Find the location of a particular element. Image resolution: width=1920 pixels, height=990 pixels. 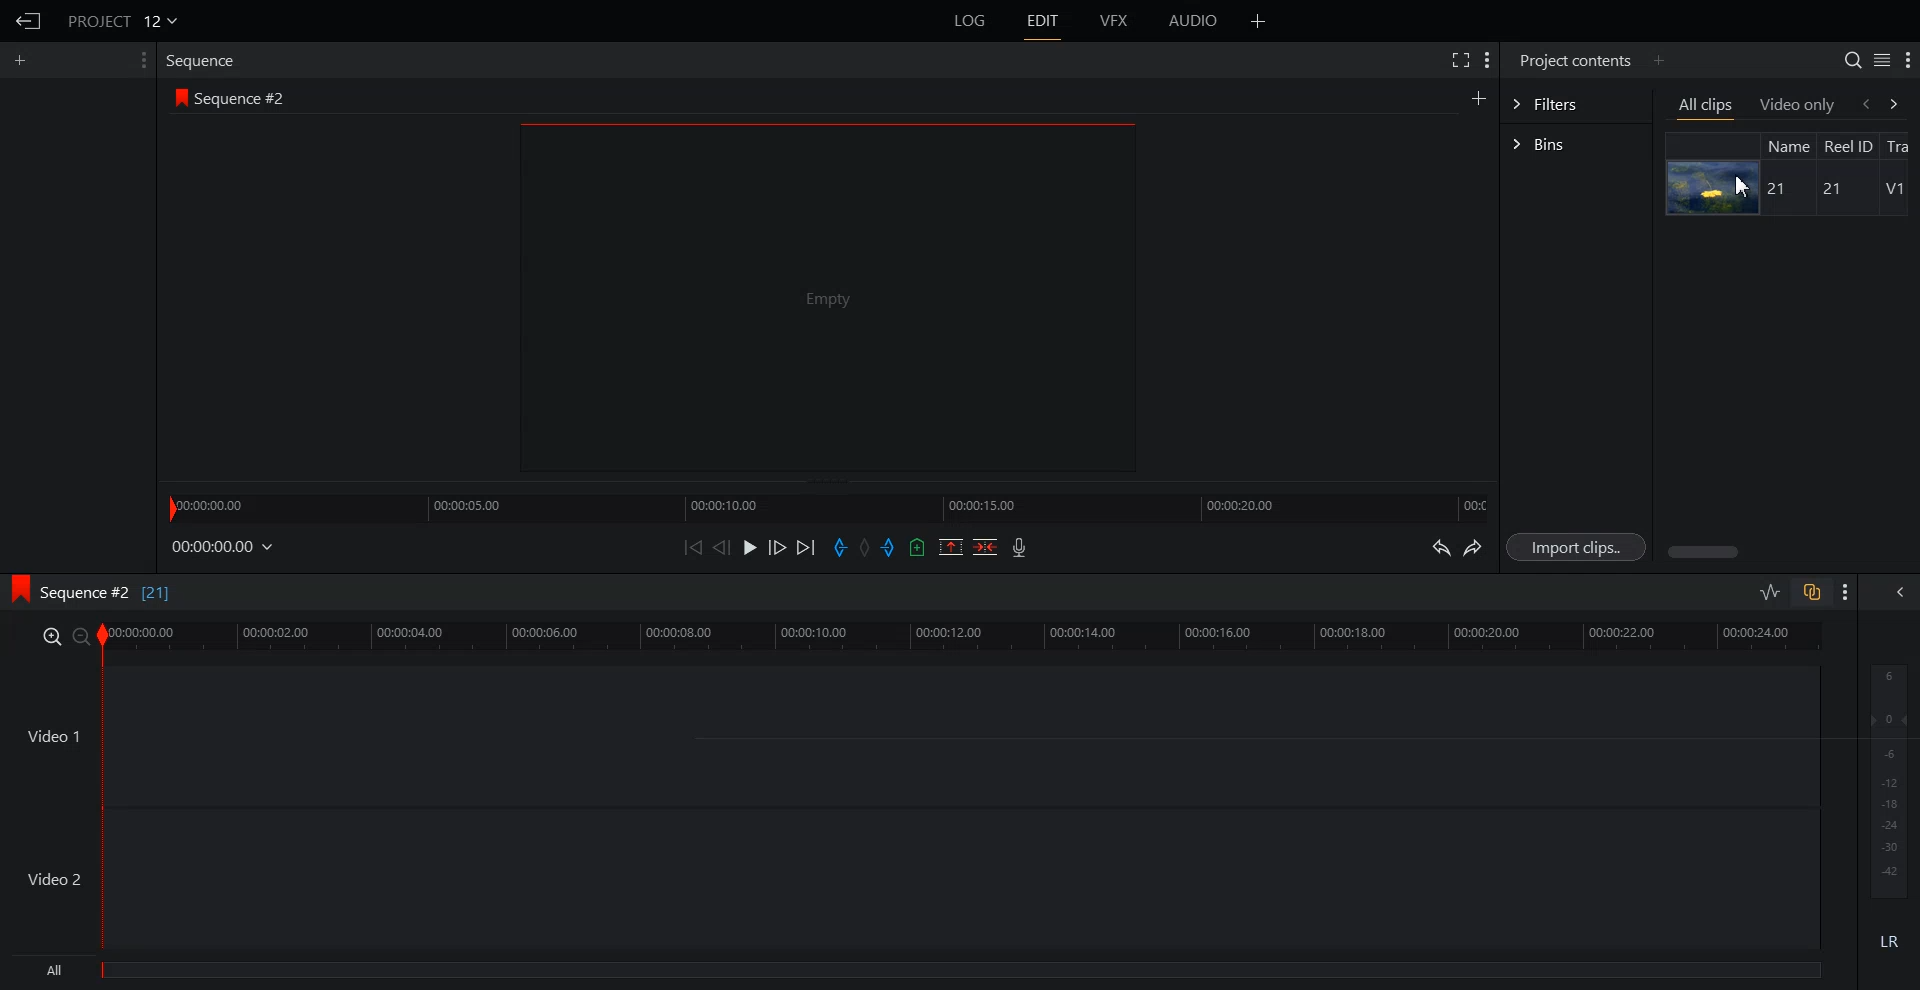

Go Back is located at coordinates (26, 21).